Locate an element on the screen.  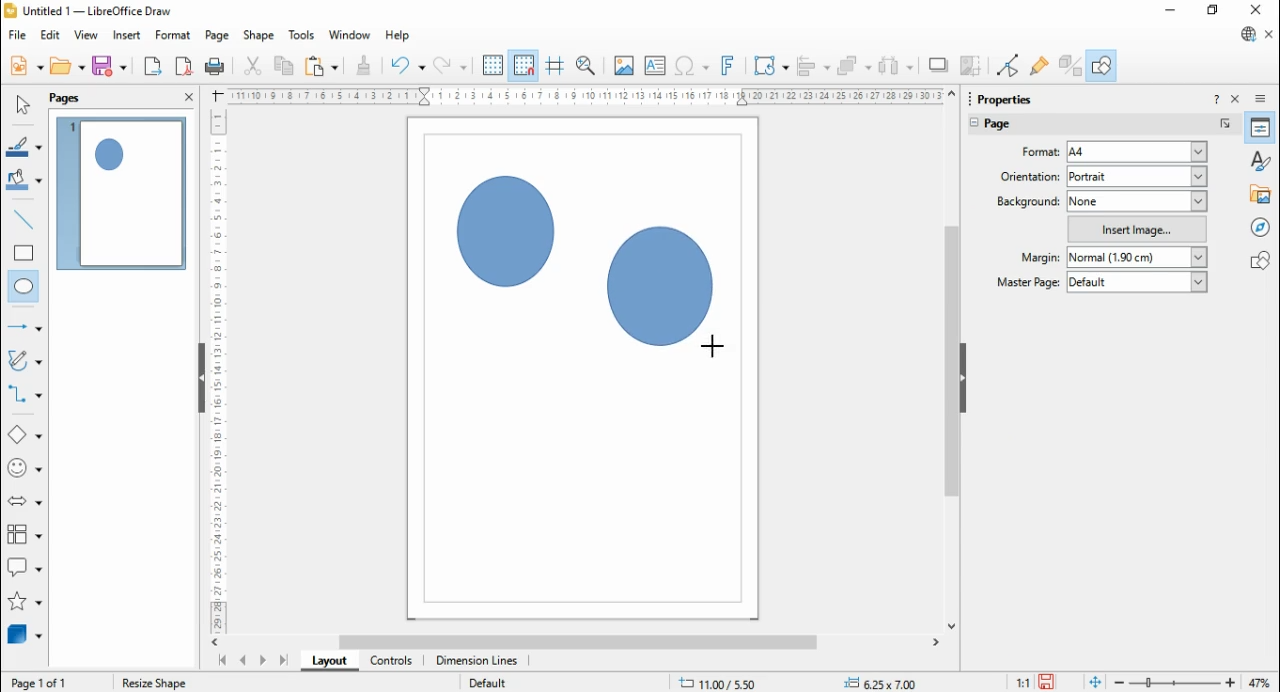
controls is located at coordinates (390, 661).